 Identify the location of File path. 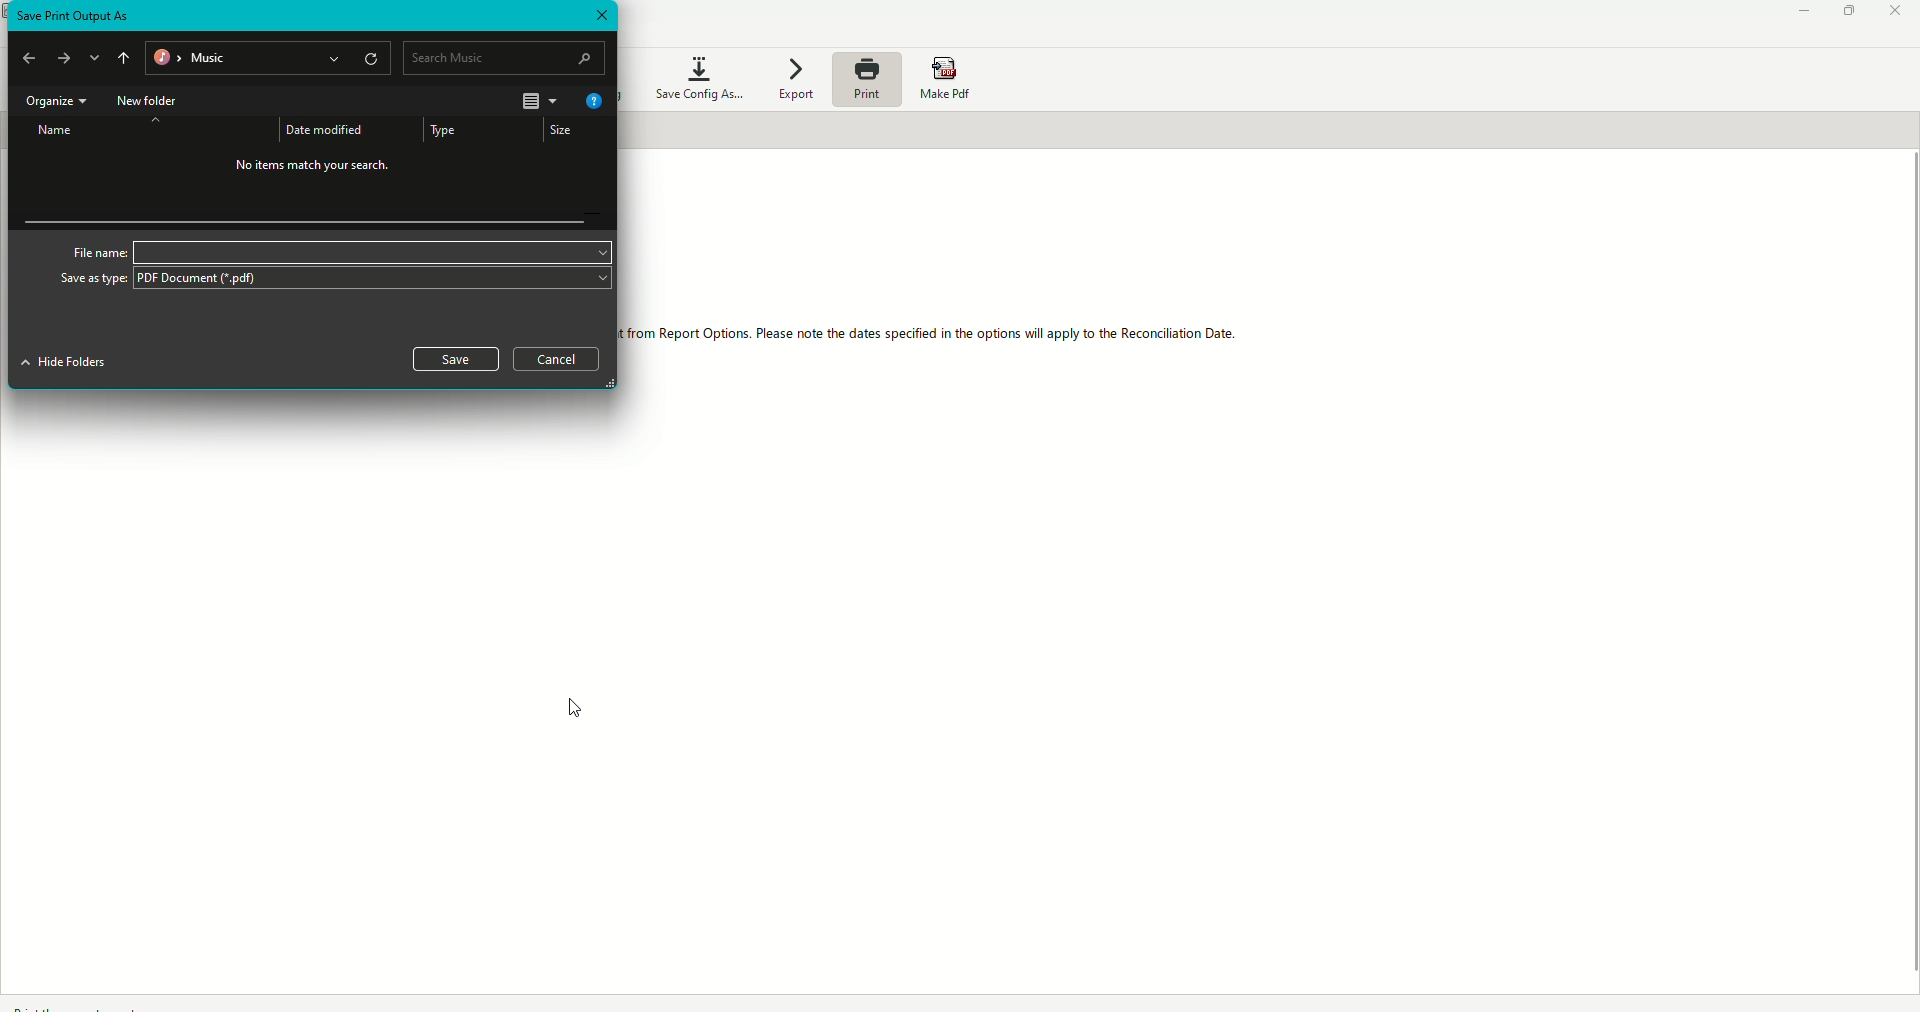
(266, 57).